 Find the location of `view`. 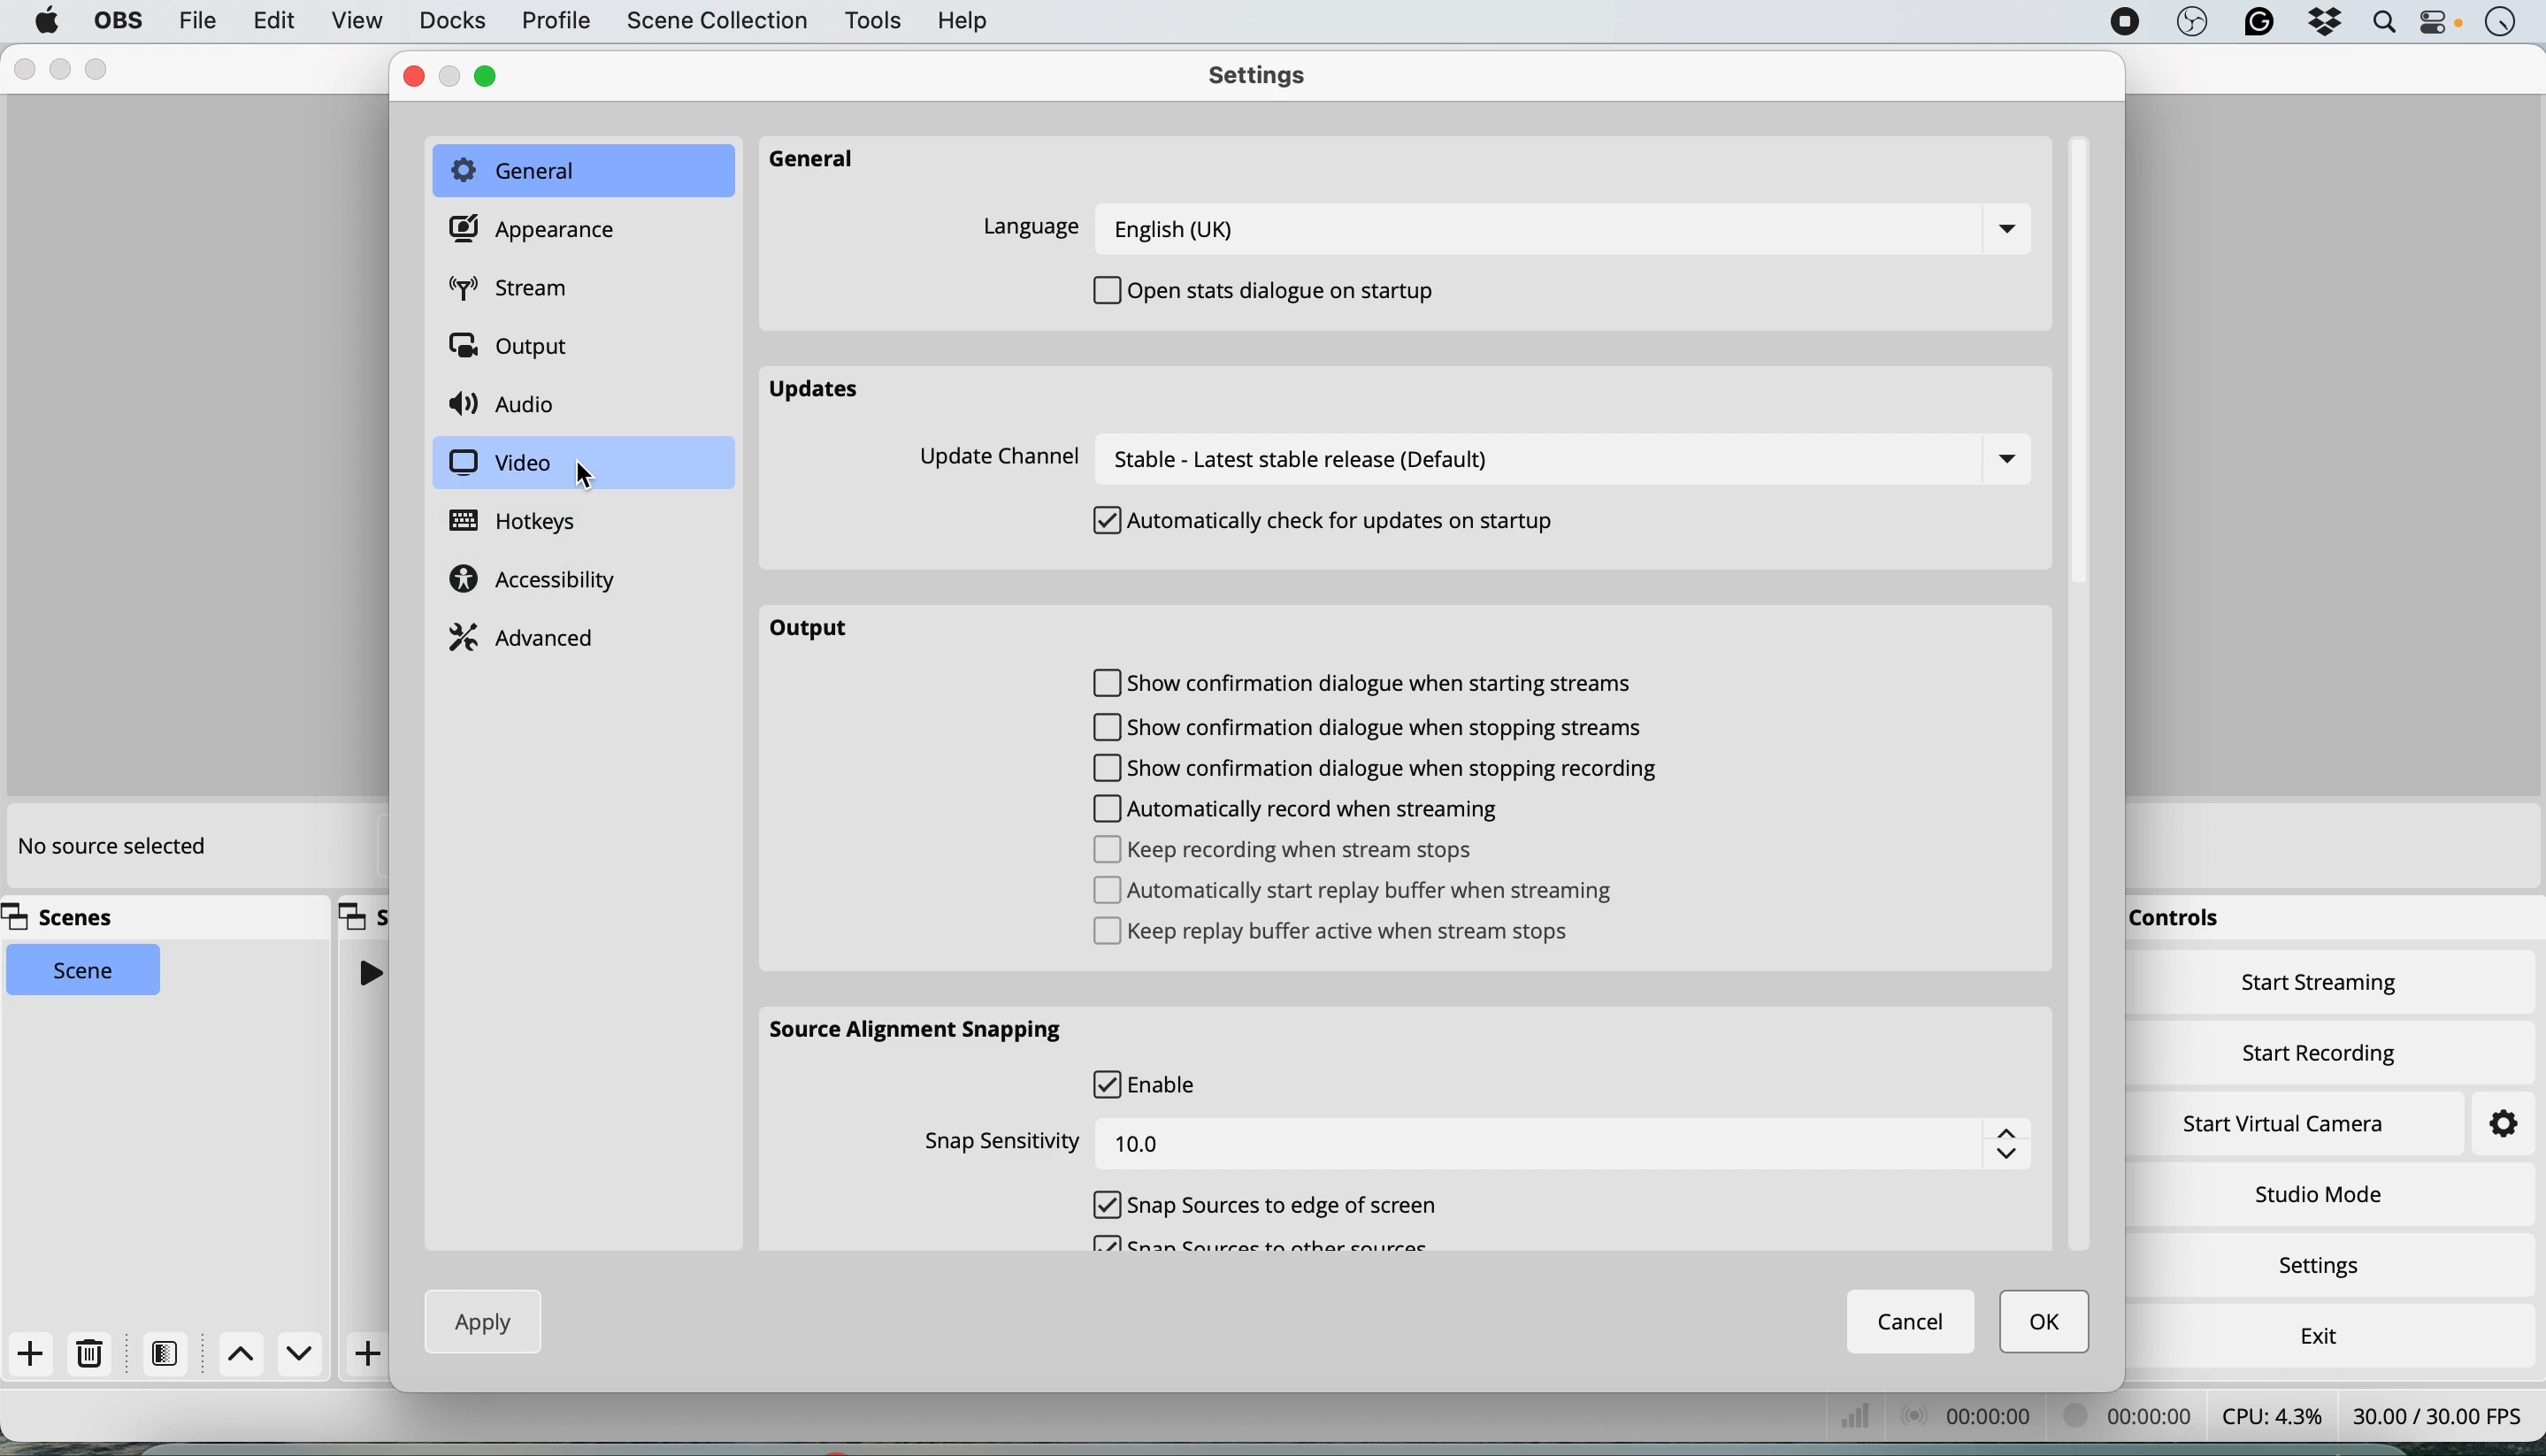

view is located at coordinates (357, 23).